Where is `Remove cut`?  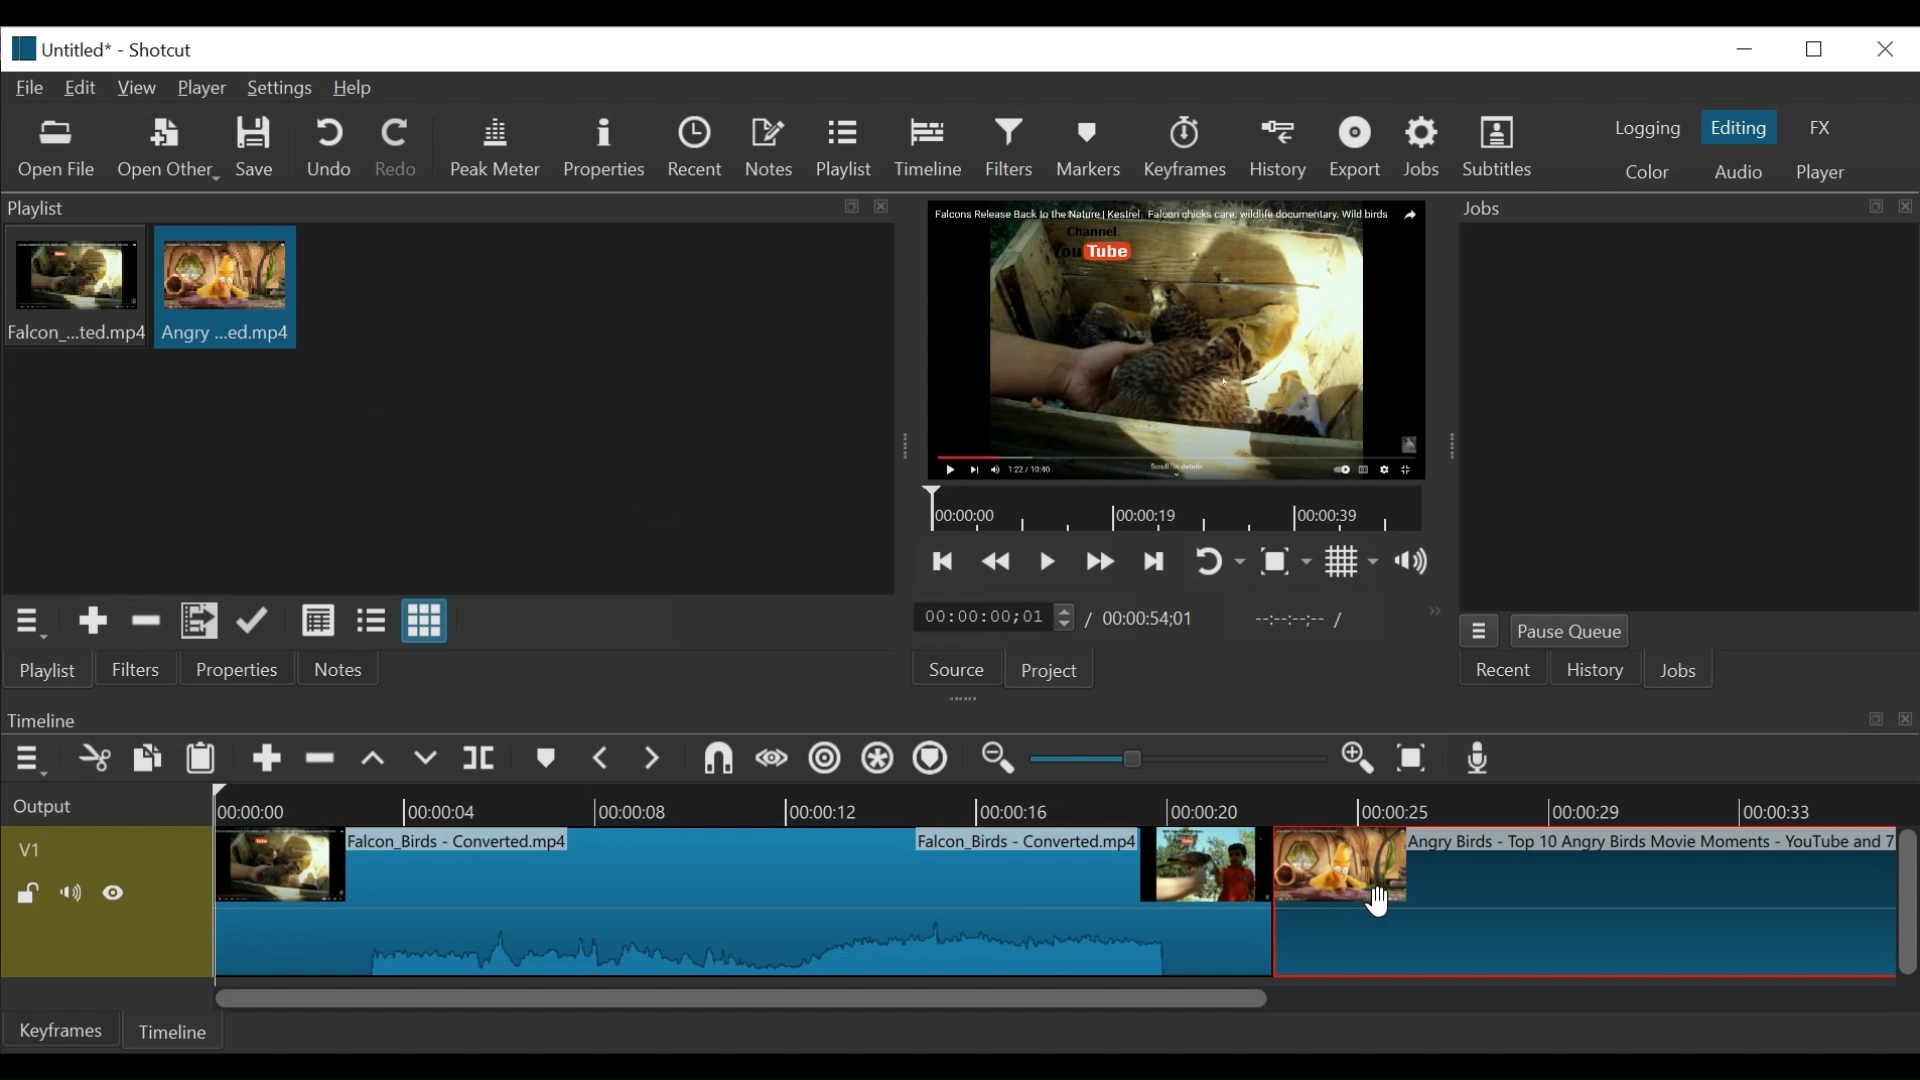 Remove cut is located at coordinates (323, 762).